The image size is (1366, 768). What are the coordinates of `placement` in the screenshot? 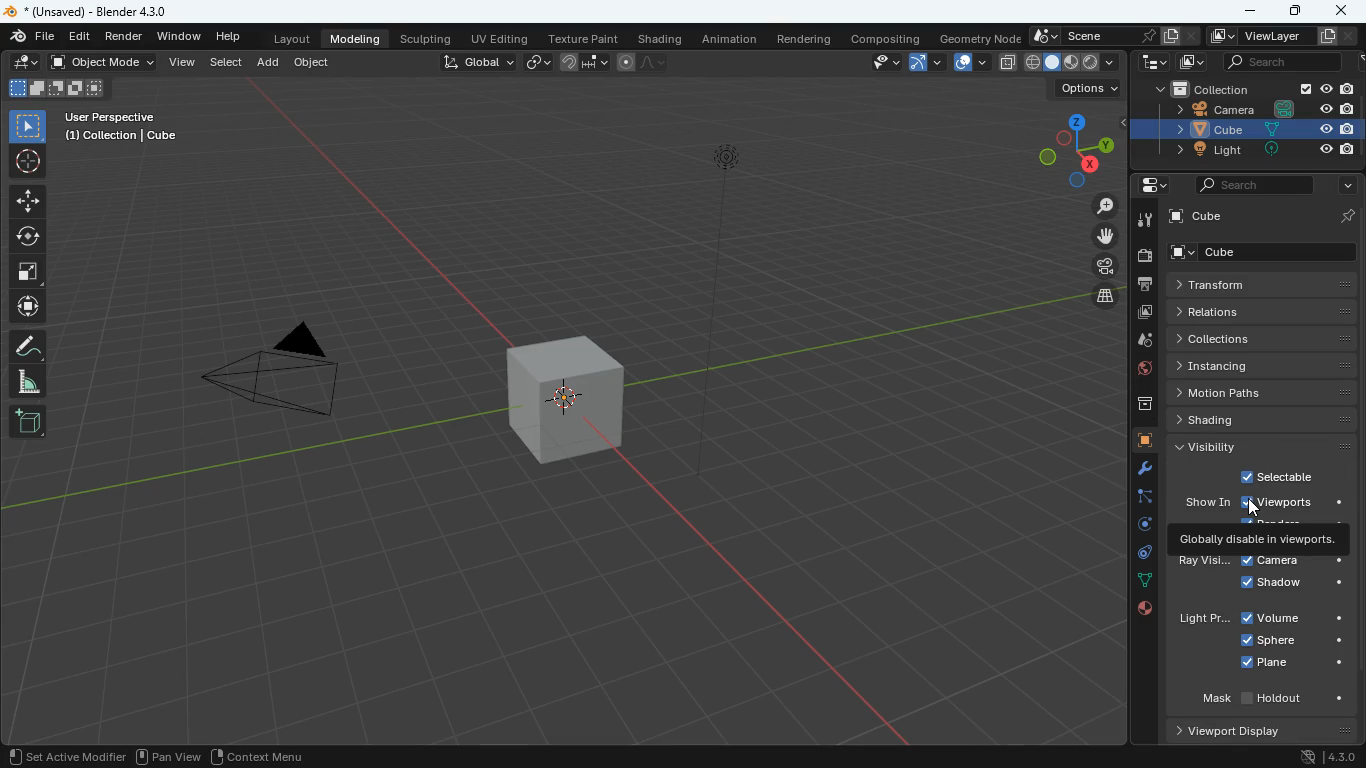 It's located at (1073, 63).